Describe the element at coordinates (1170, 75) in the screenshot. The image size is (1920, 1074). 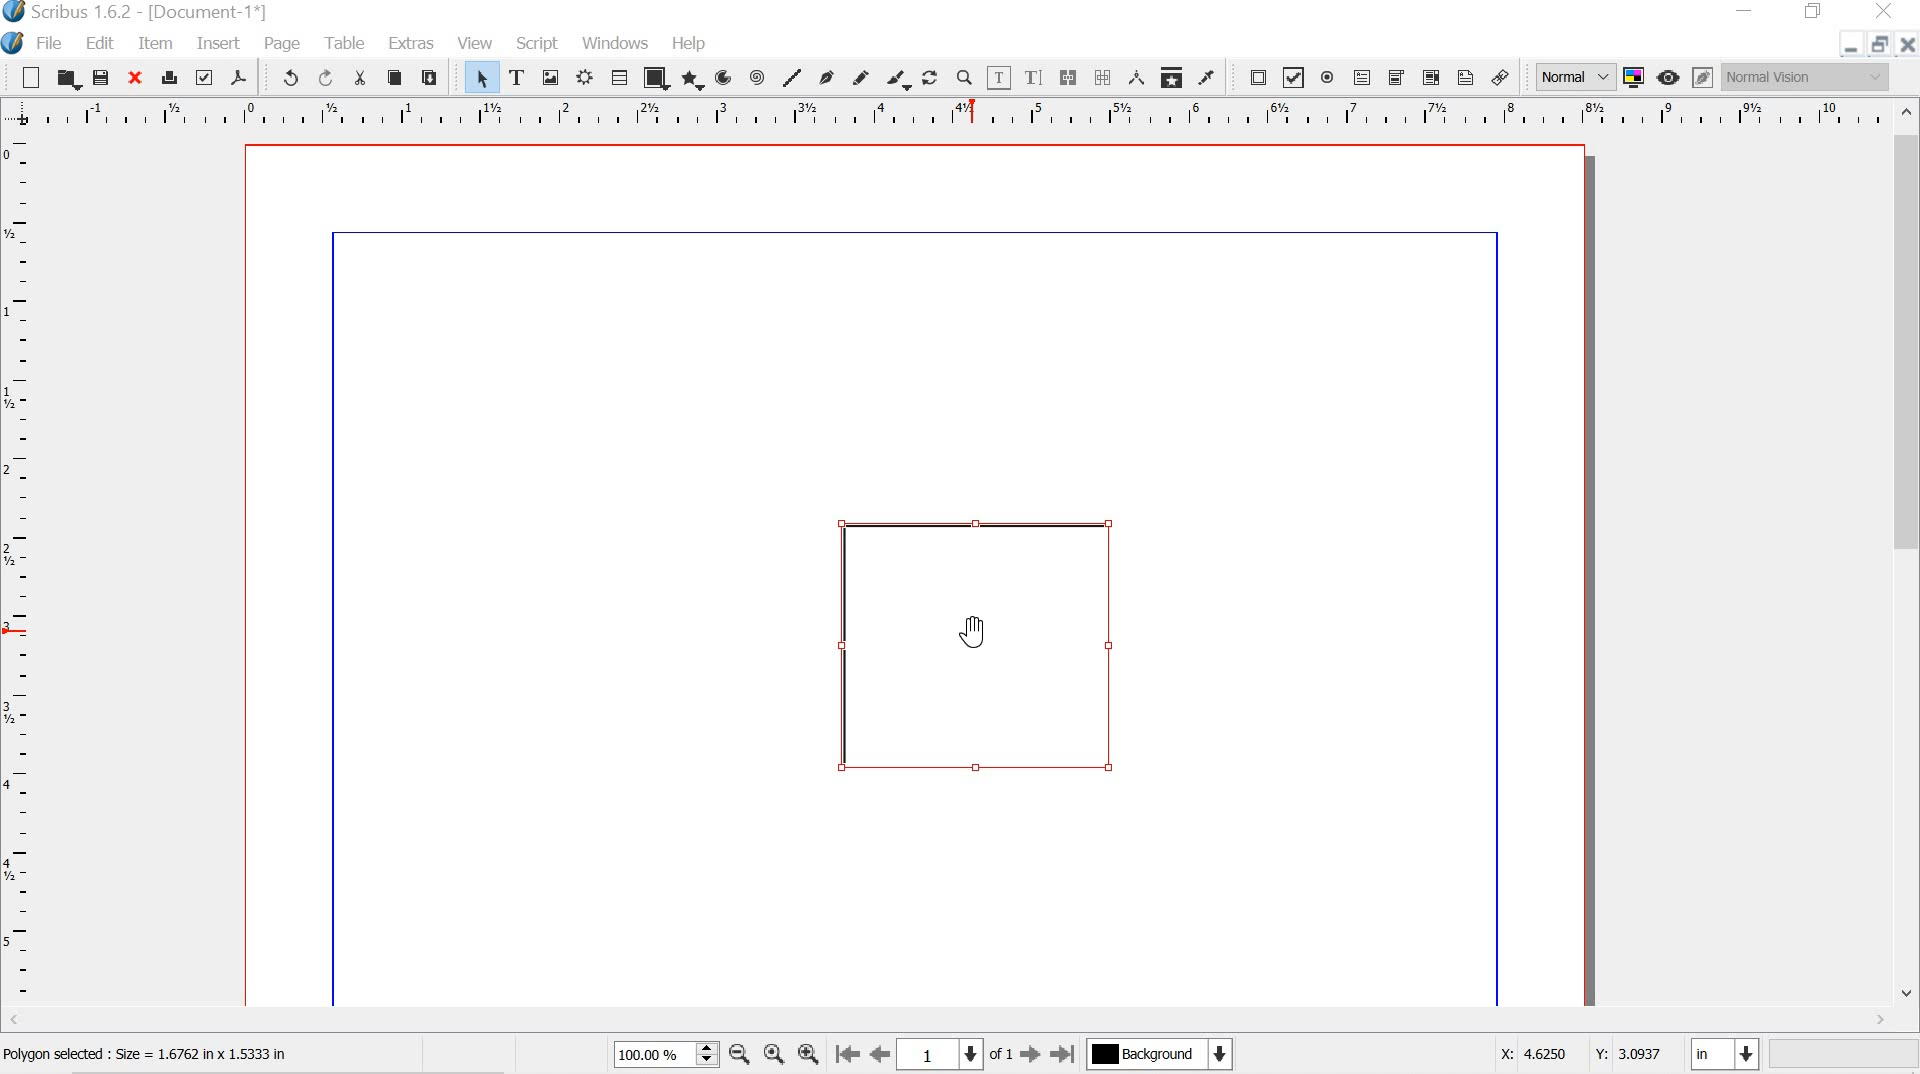
I see `copy item properties` at that location.